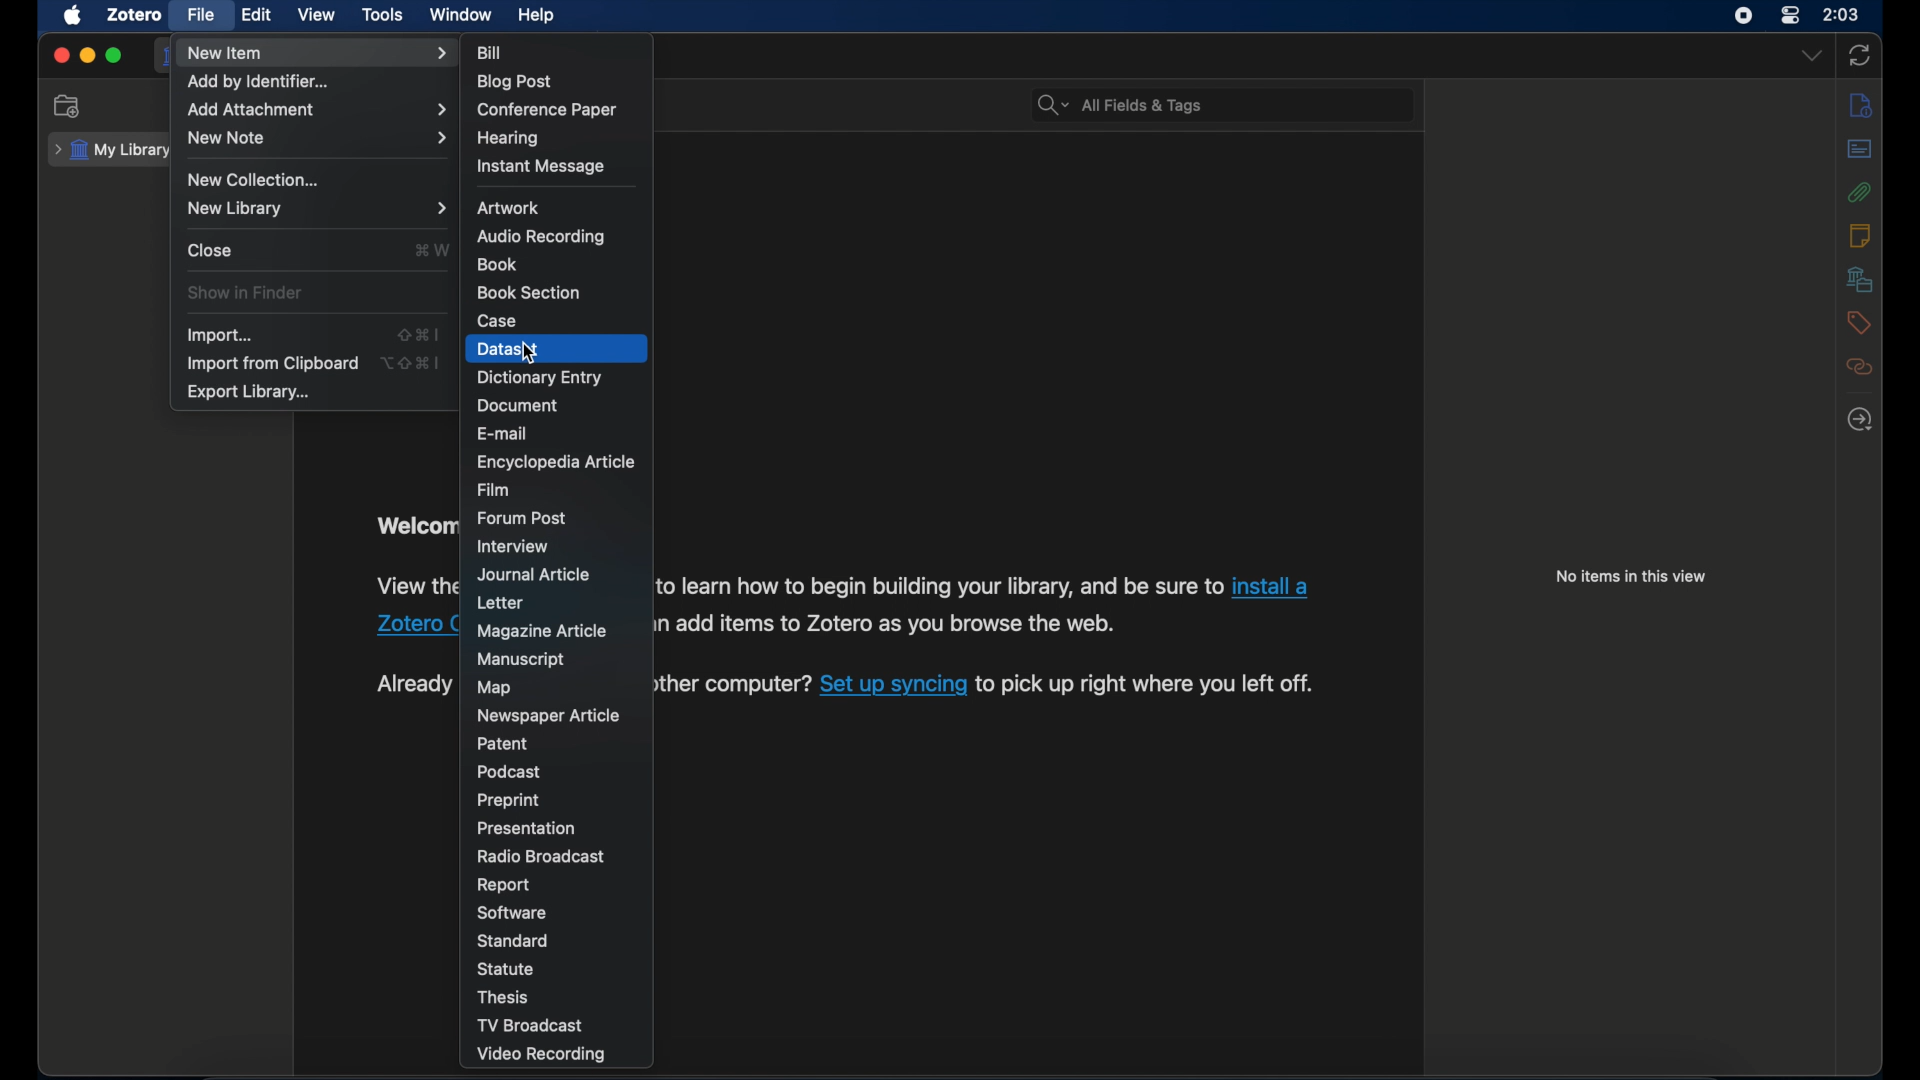  I want to click on book section, so click(529, 293).